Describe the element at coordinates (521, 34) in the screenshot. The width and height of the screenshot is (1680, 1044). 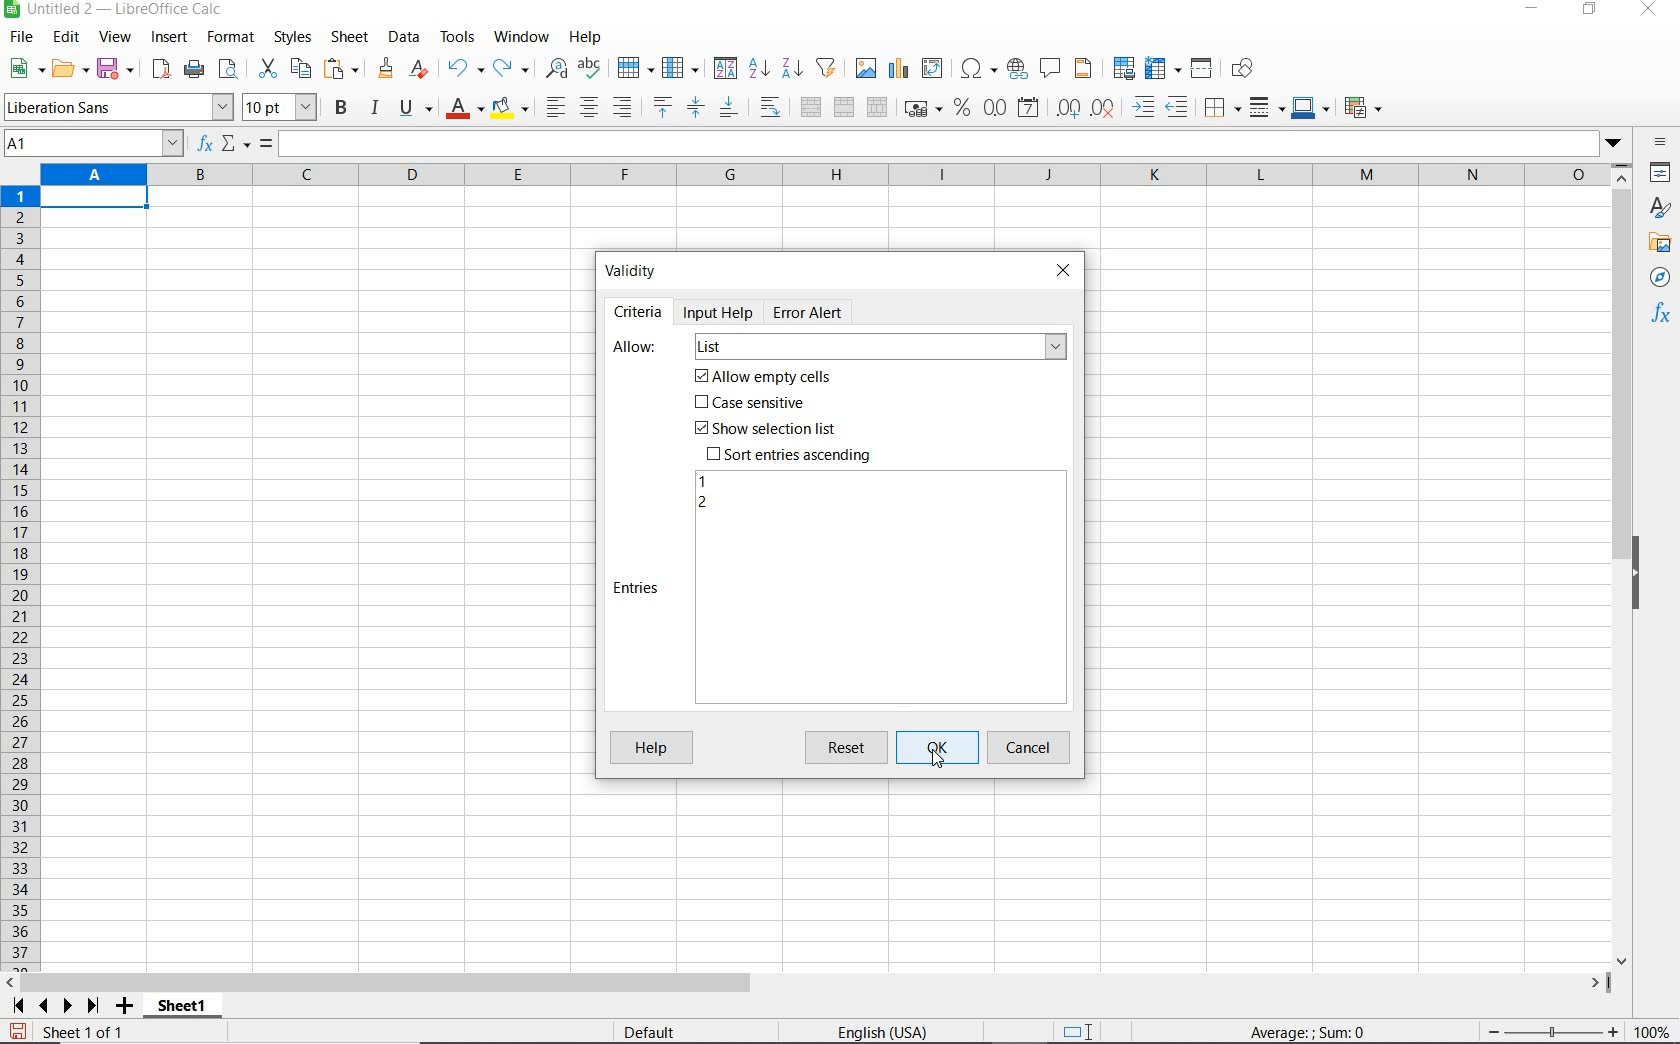
I see `window` at that location.